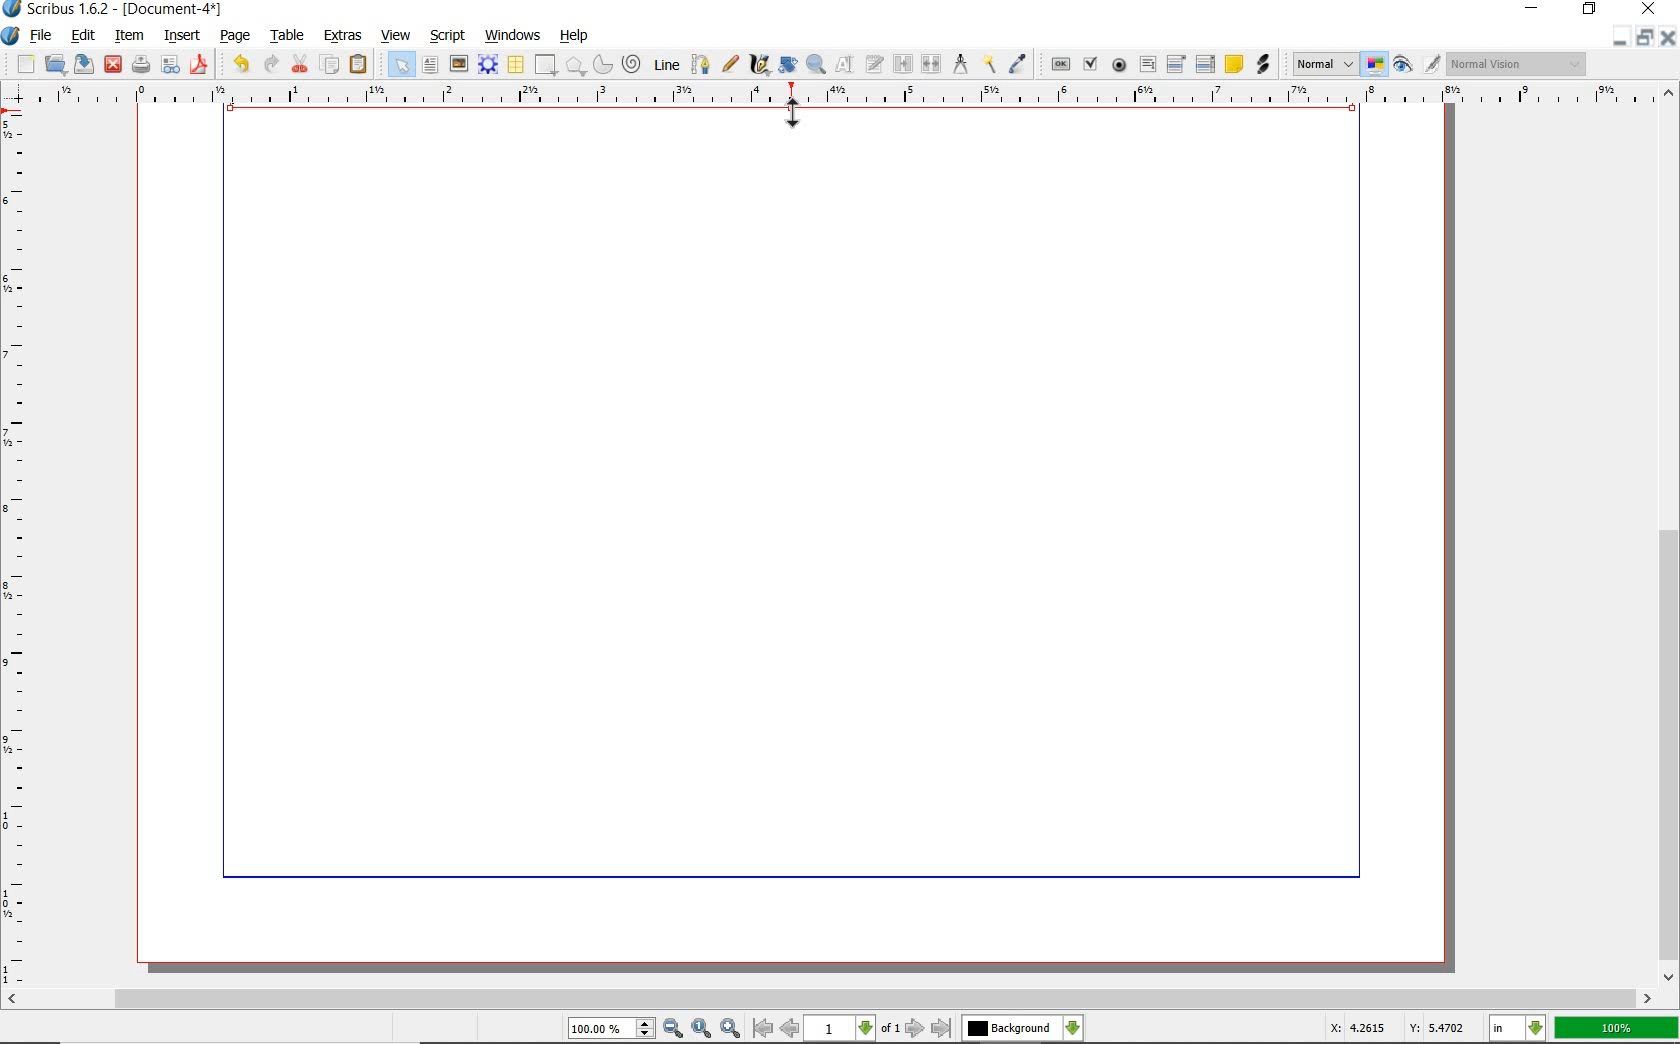 The image size is (1680, 1044). Describe the element at coordinates (613, 1030) in the screenshot. I see `100.00%` at that location.